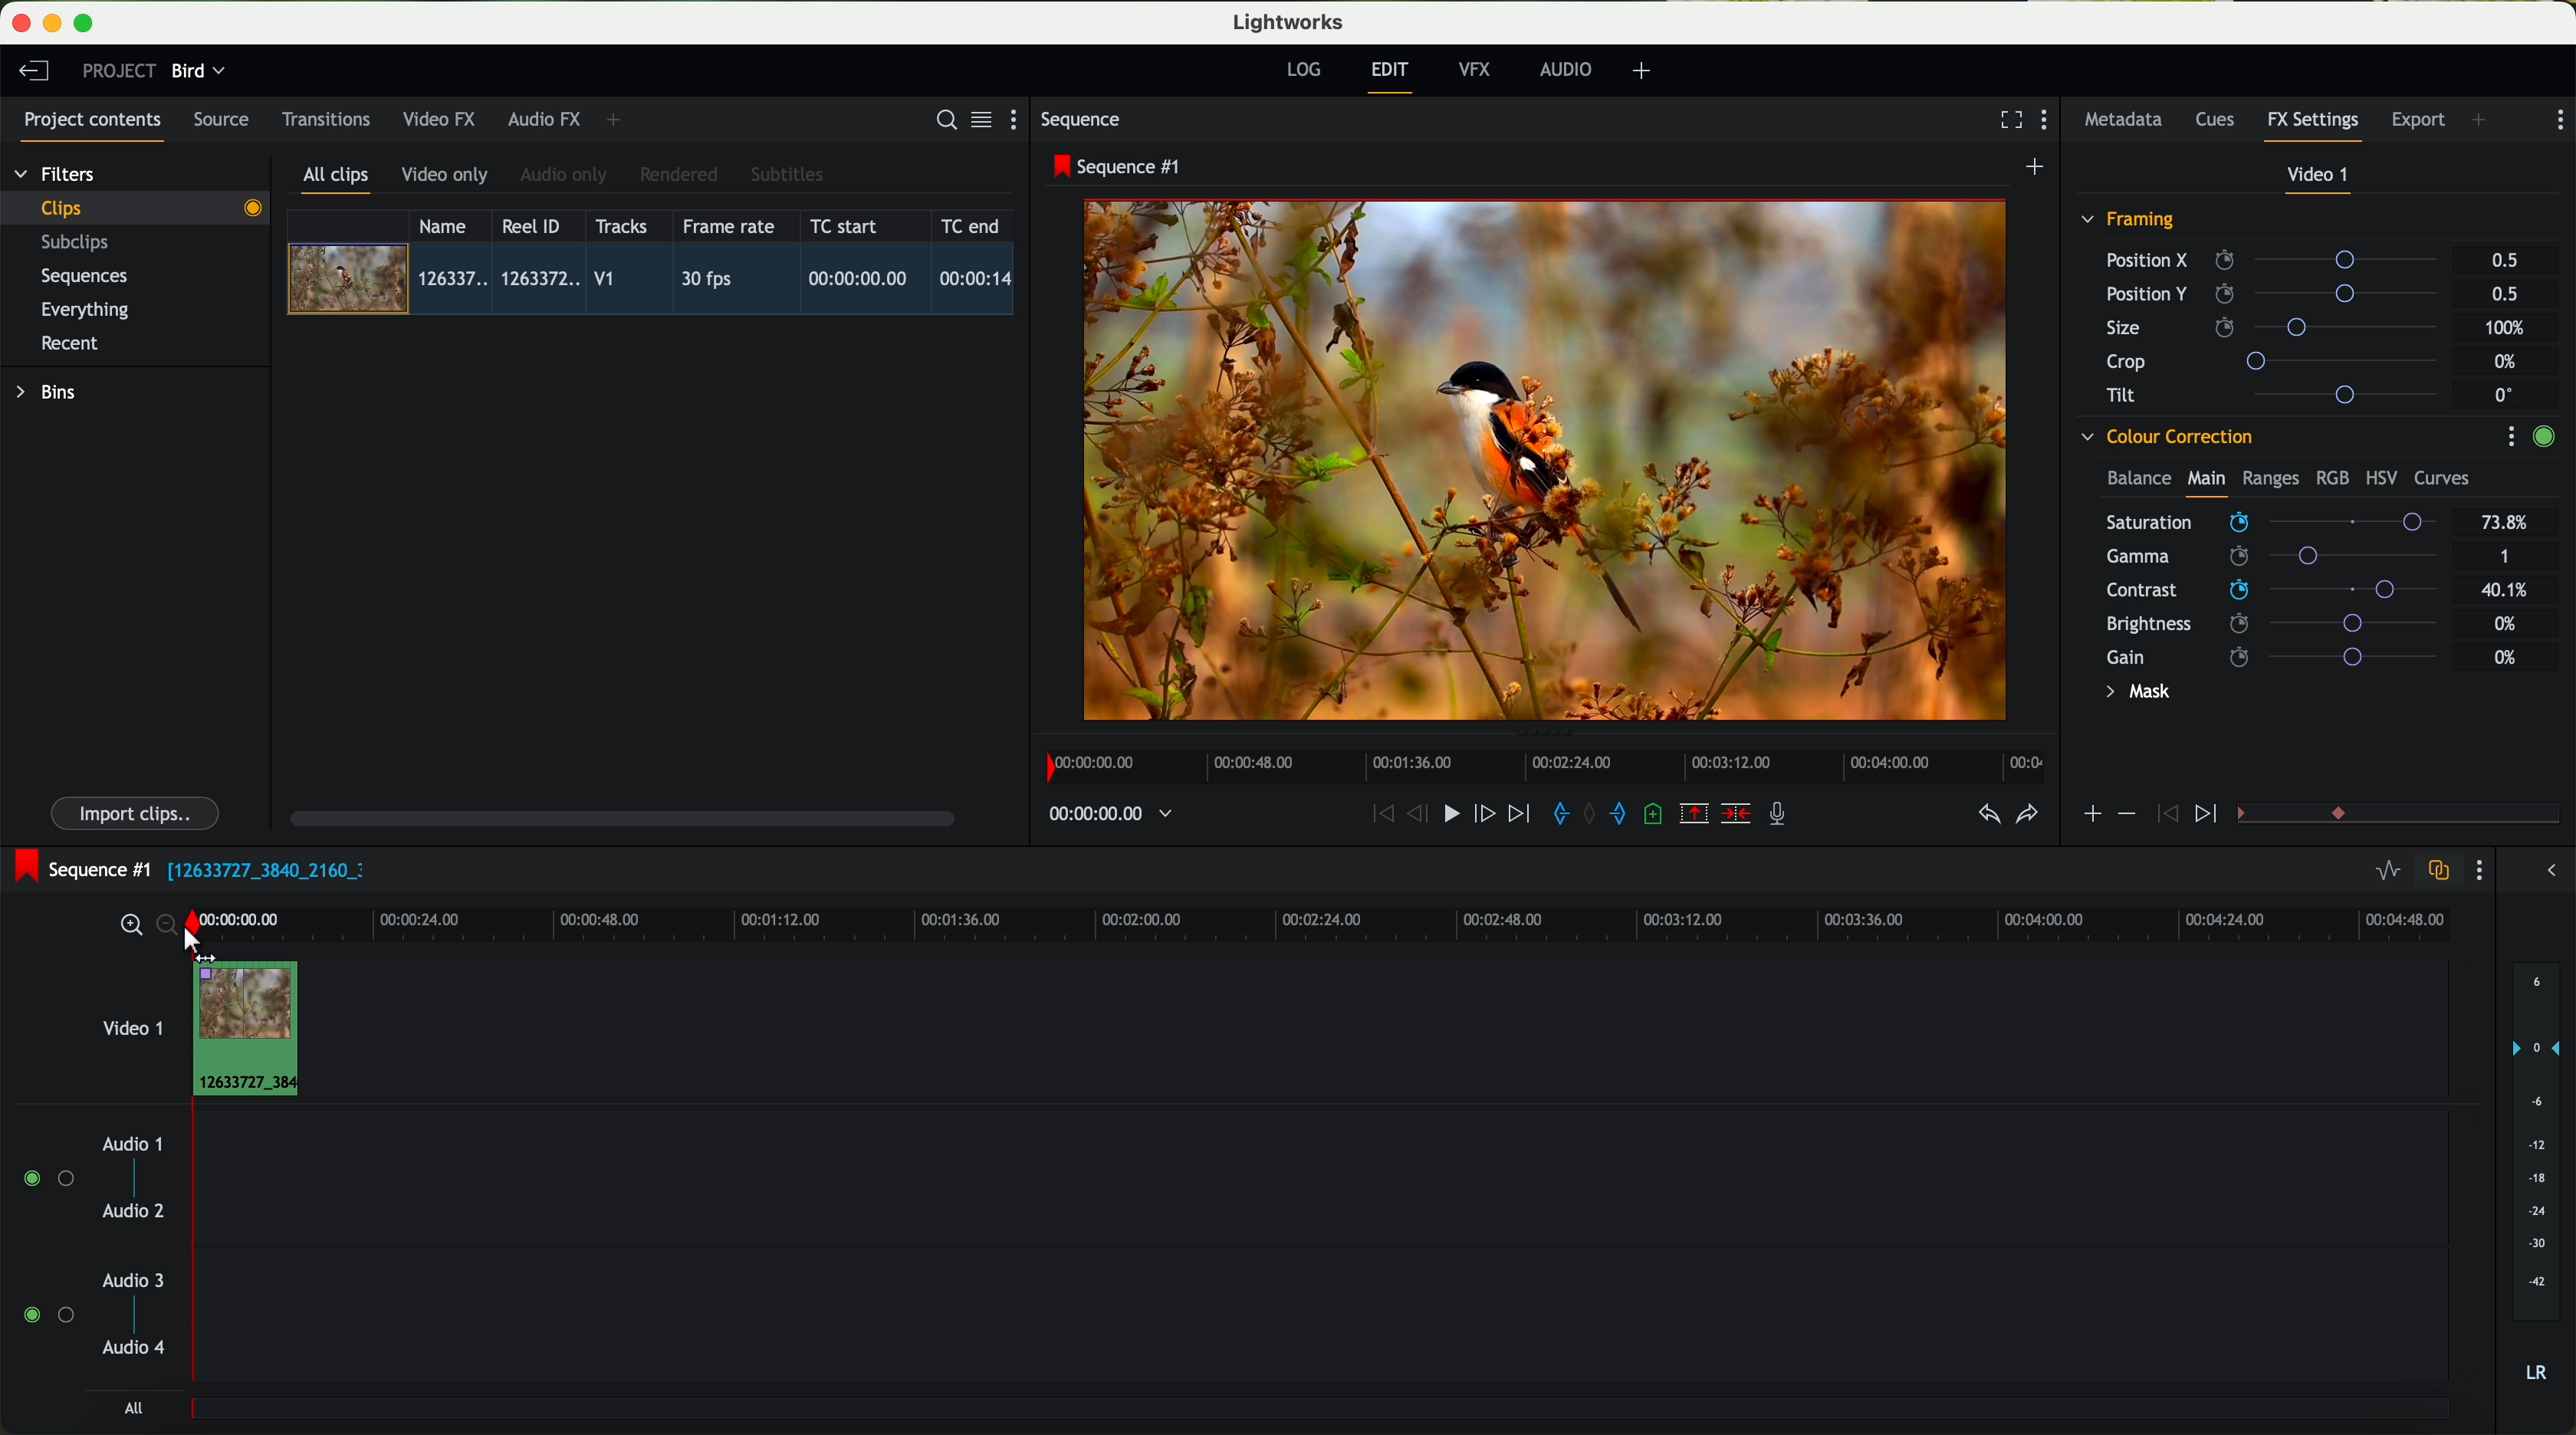 This screenshot has width=2576, height=1435. What do you see at coordinates (77, 869) in the screenshot?
I see `sequence #1` at bounding box center [77, 869].